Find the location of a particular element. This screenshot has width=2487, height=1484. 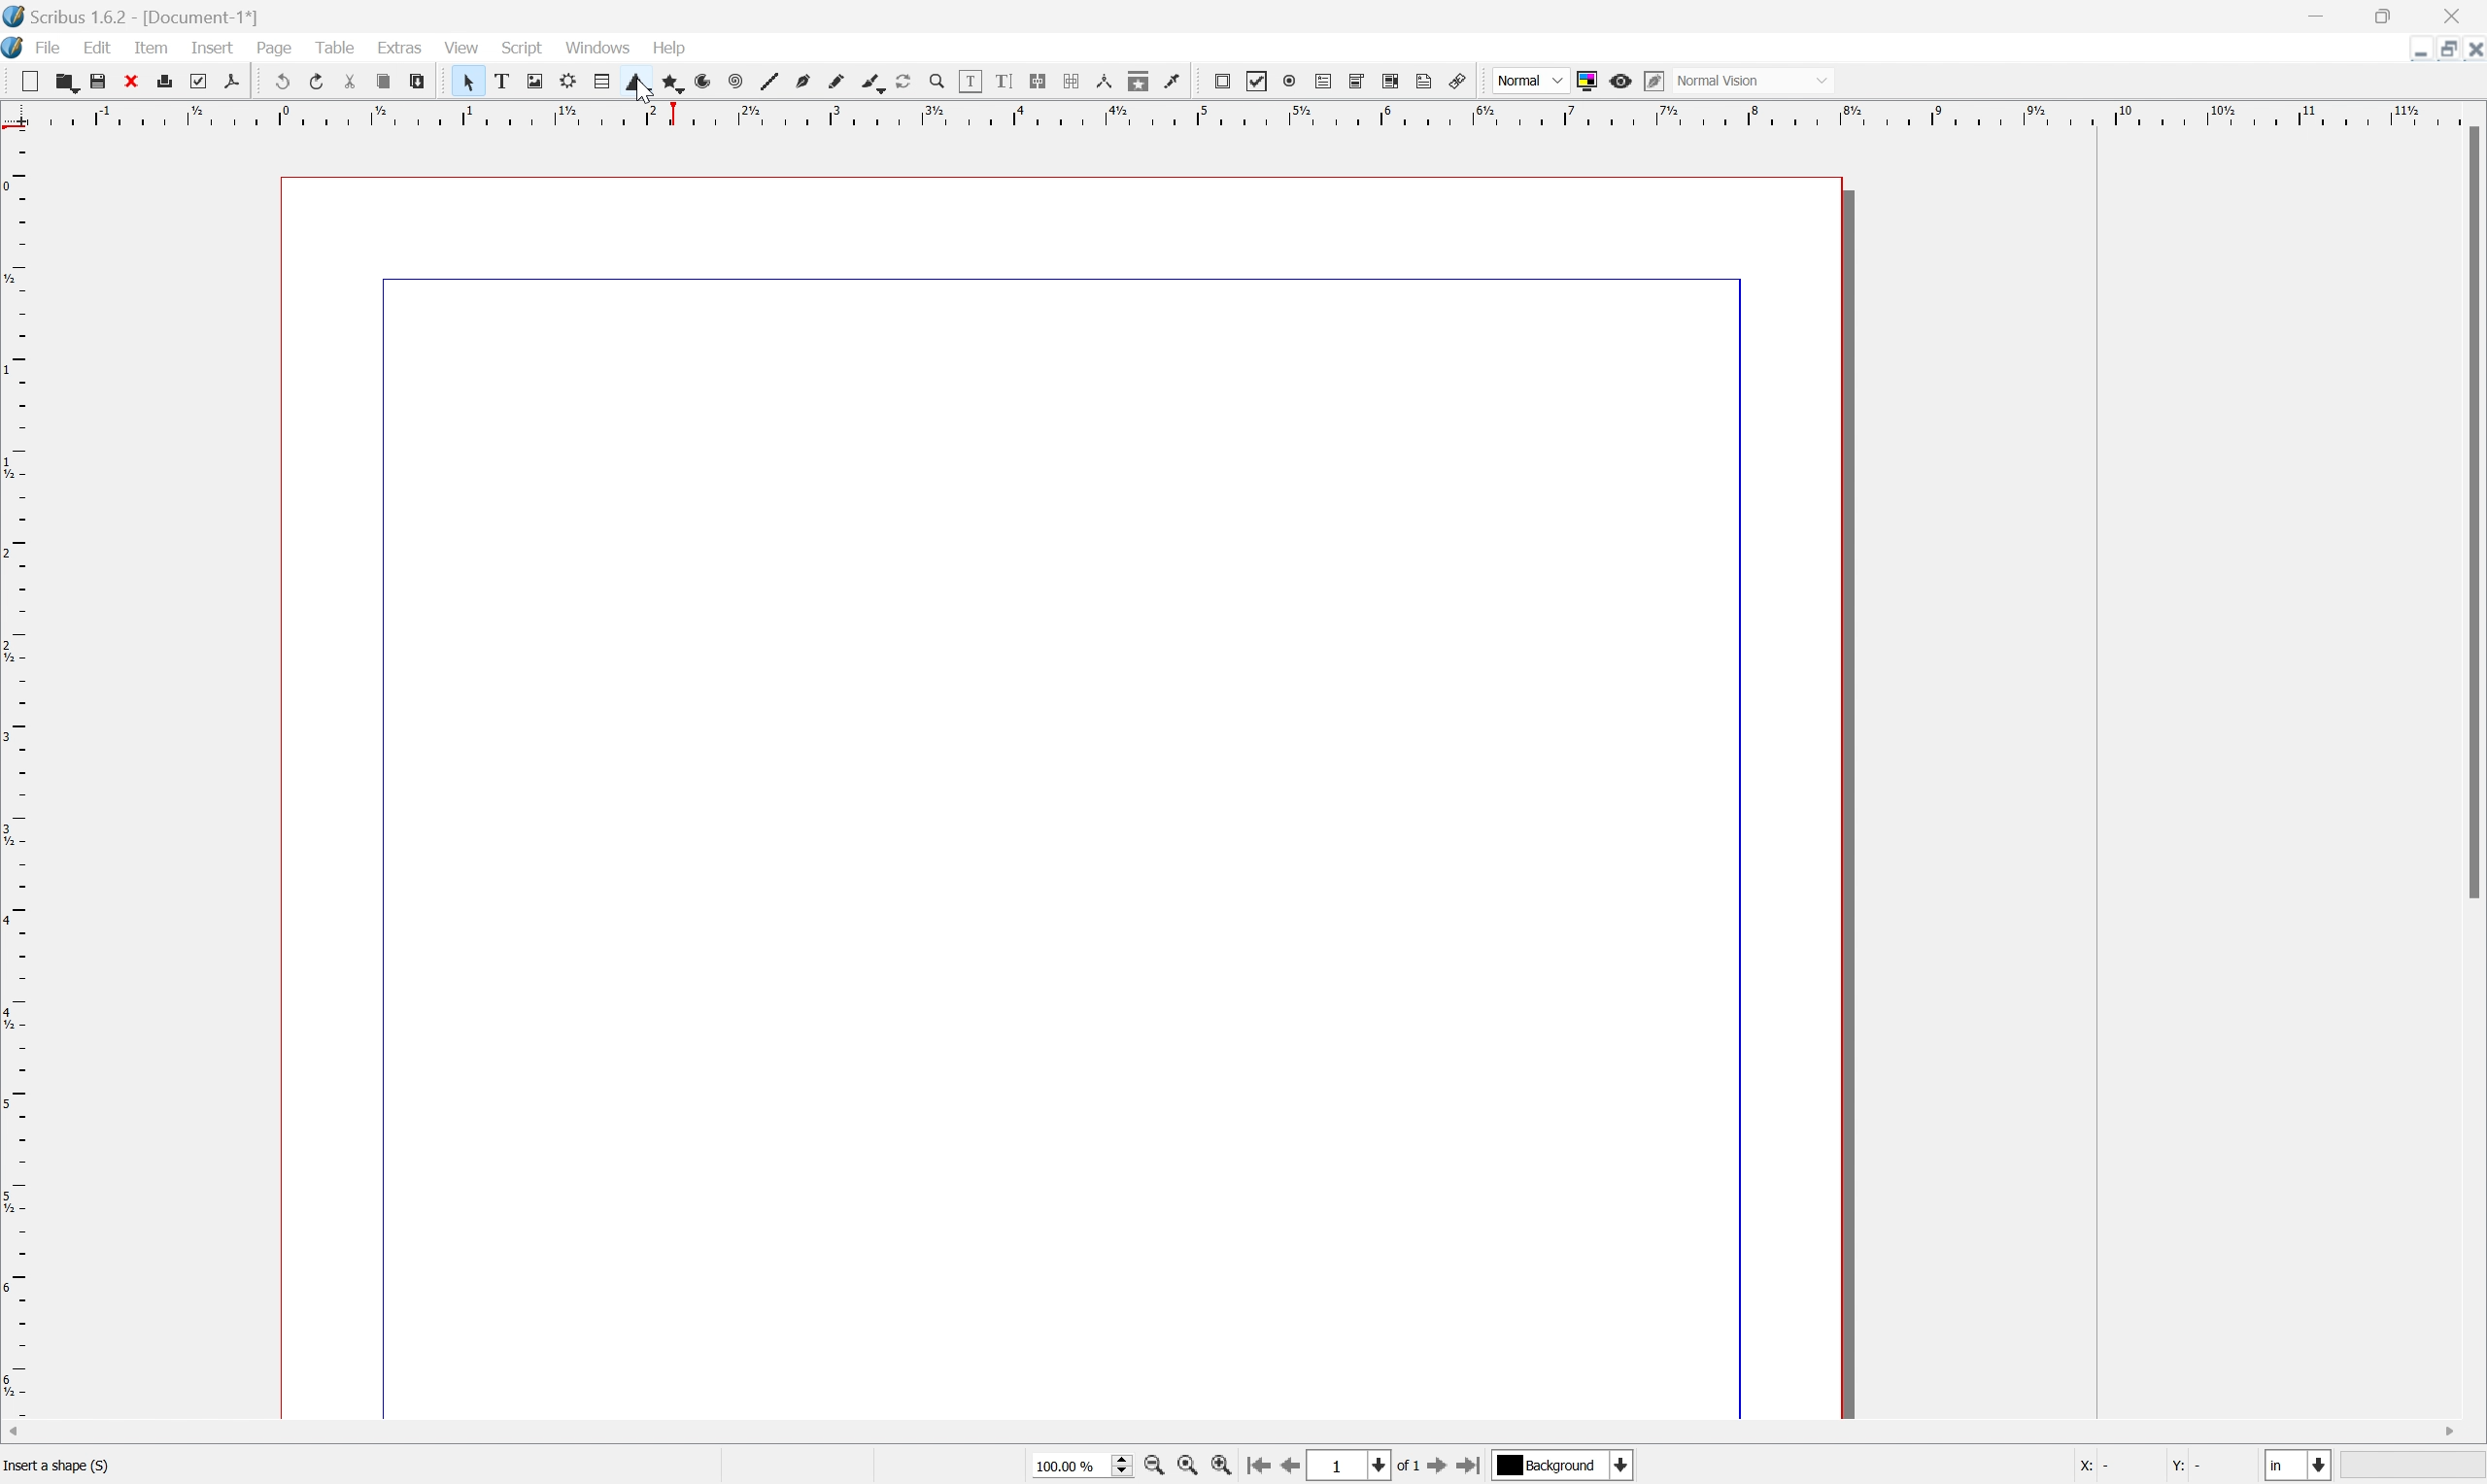

Zoom out by stepping values in Tools preferences is located at coordinates (1155, 1467).